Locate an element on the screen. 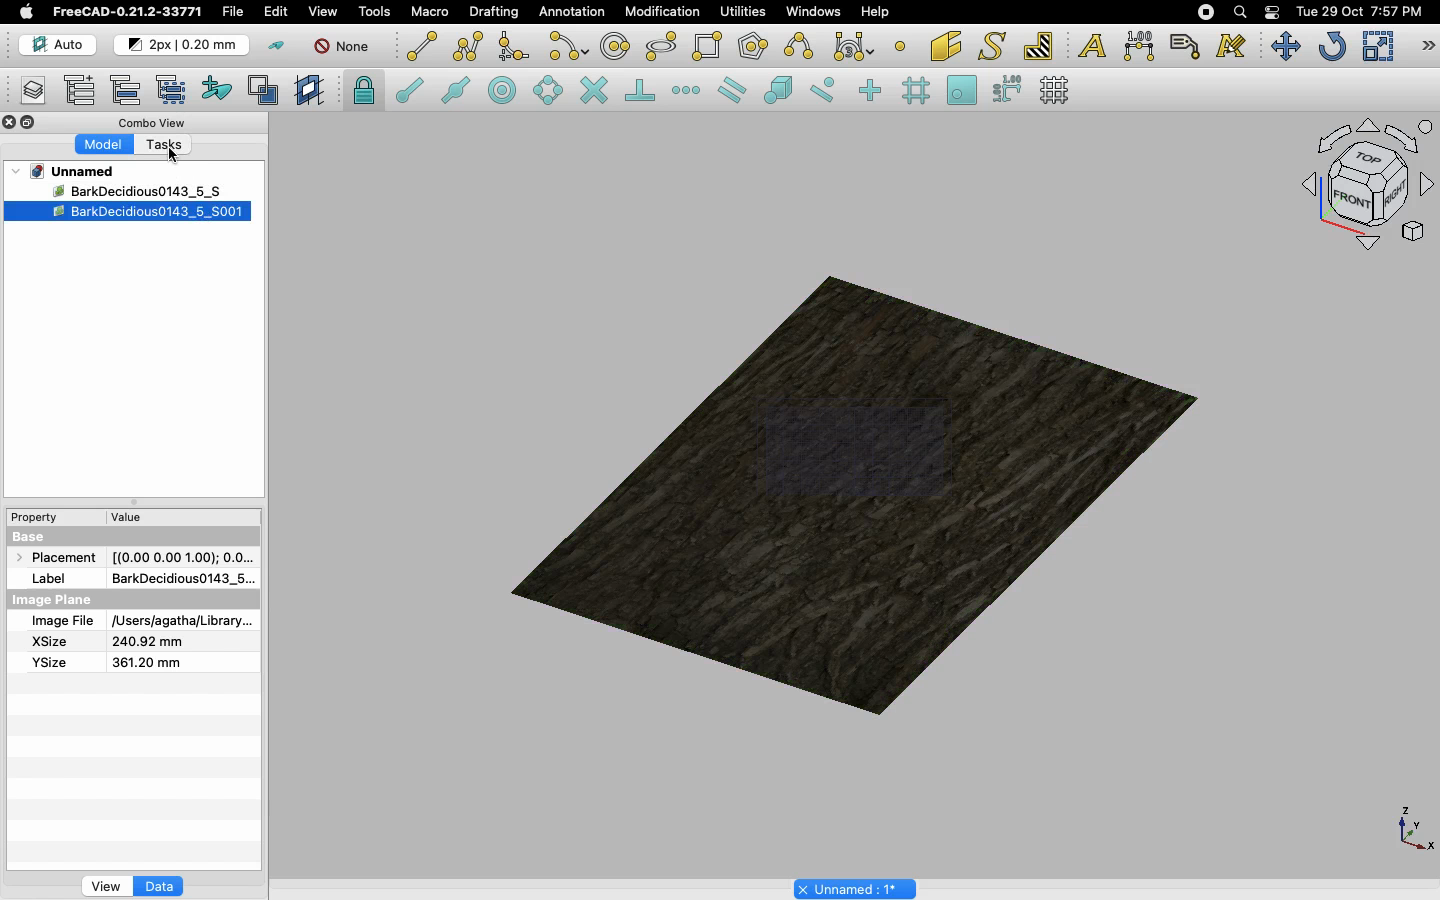  YSize is located at coordinates (47, 662).